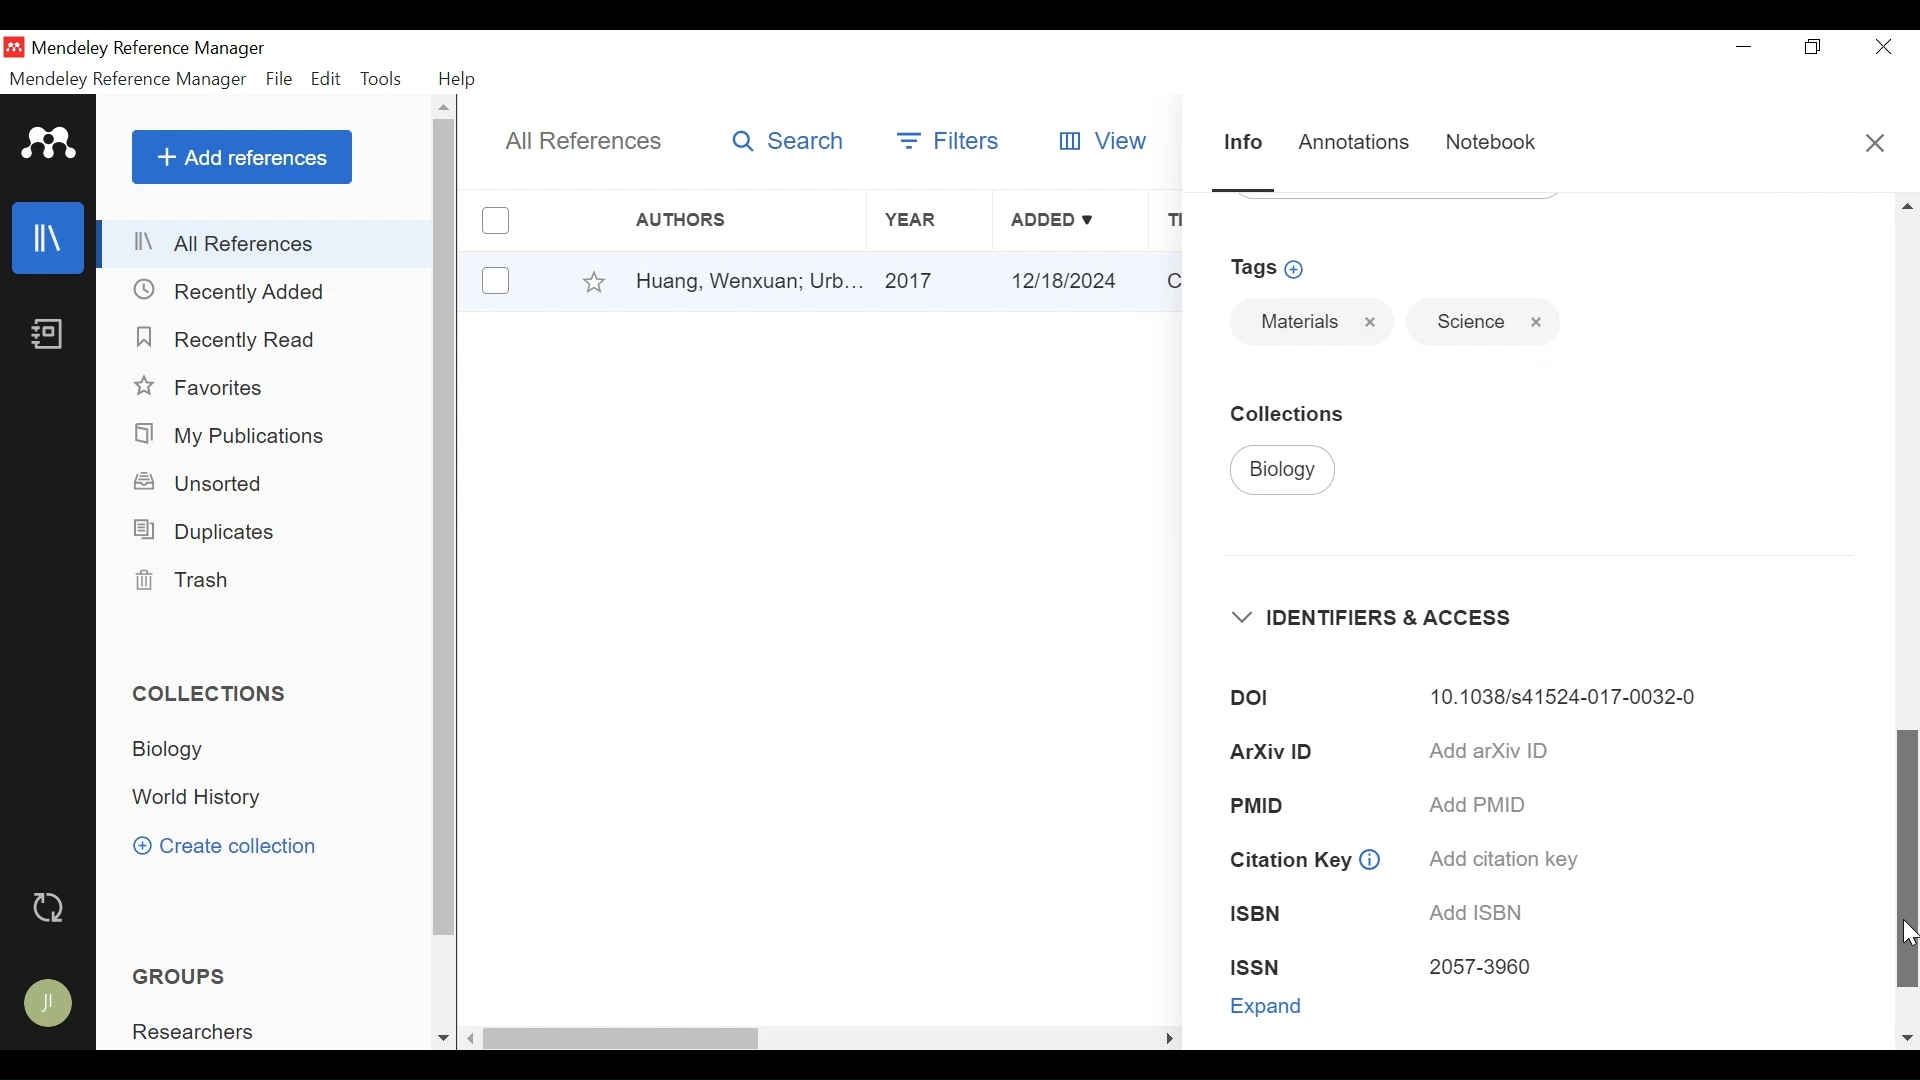 Image resolution: width=1920 pixels, height=1080 pixels. What do you see at coordinates (927, 220) in the screenshot?
I see `Year` at bounding box center [927, 220].